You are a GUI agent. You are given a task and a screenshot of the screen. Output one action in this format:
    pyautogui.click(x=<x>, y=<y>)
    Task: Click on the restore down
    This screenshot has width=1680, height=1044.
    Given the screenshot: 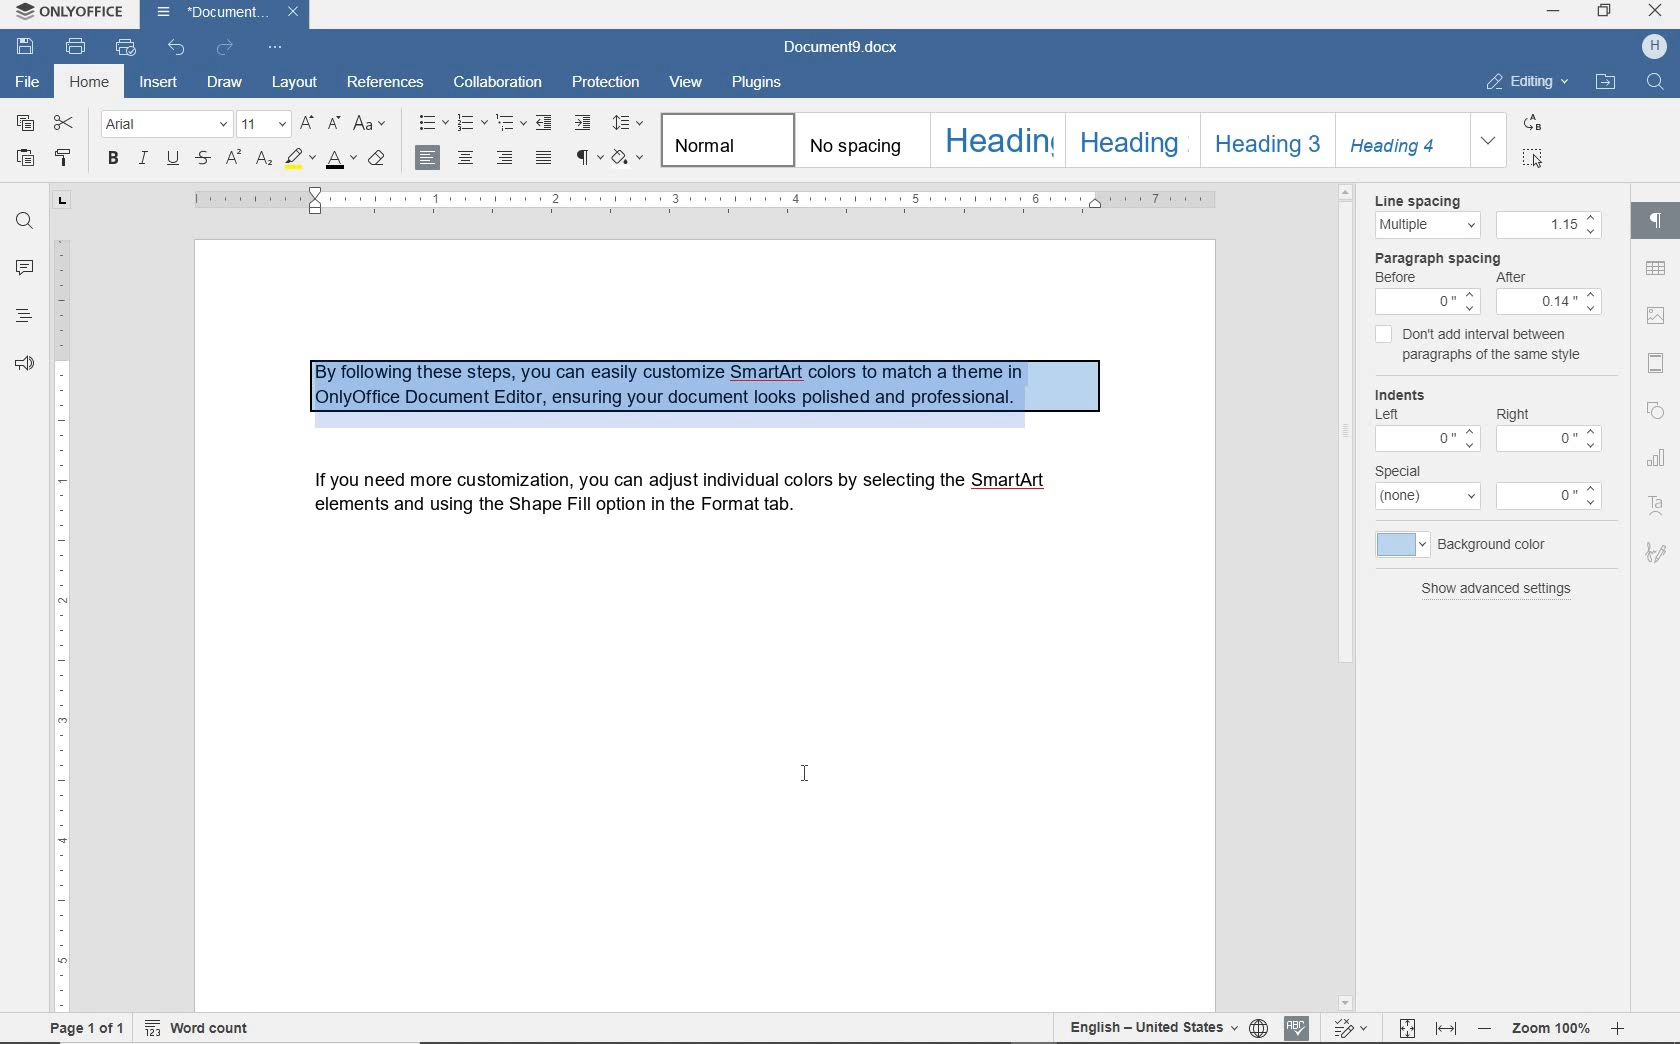 What is the action you would take?
    pyautogui.click(x=1606, y=12)
    